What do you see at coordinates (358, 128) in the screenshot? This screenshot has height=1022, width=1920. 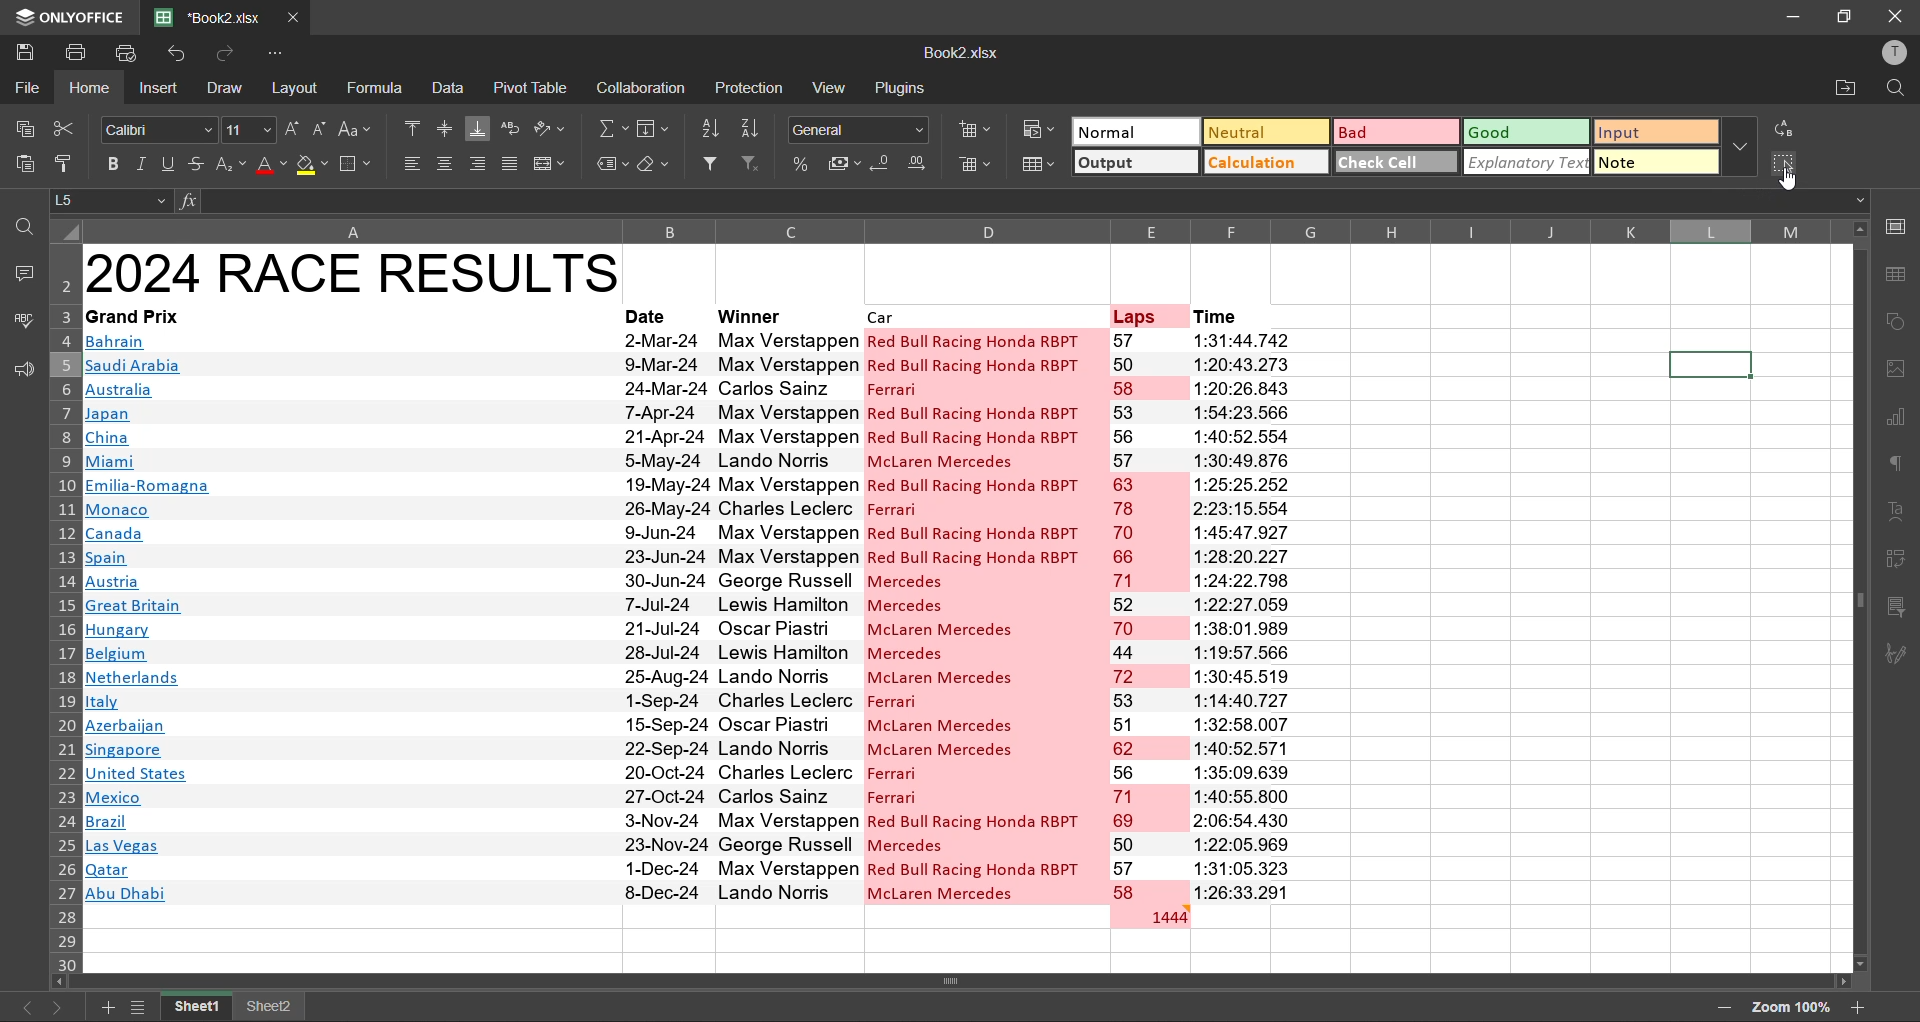 I see `change case` at bounding box center [358, 128].